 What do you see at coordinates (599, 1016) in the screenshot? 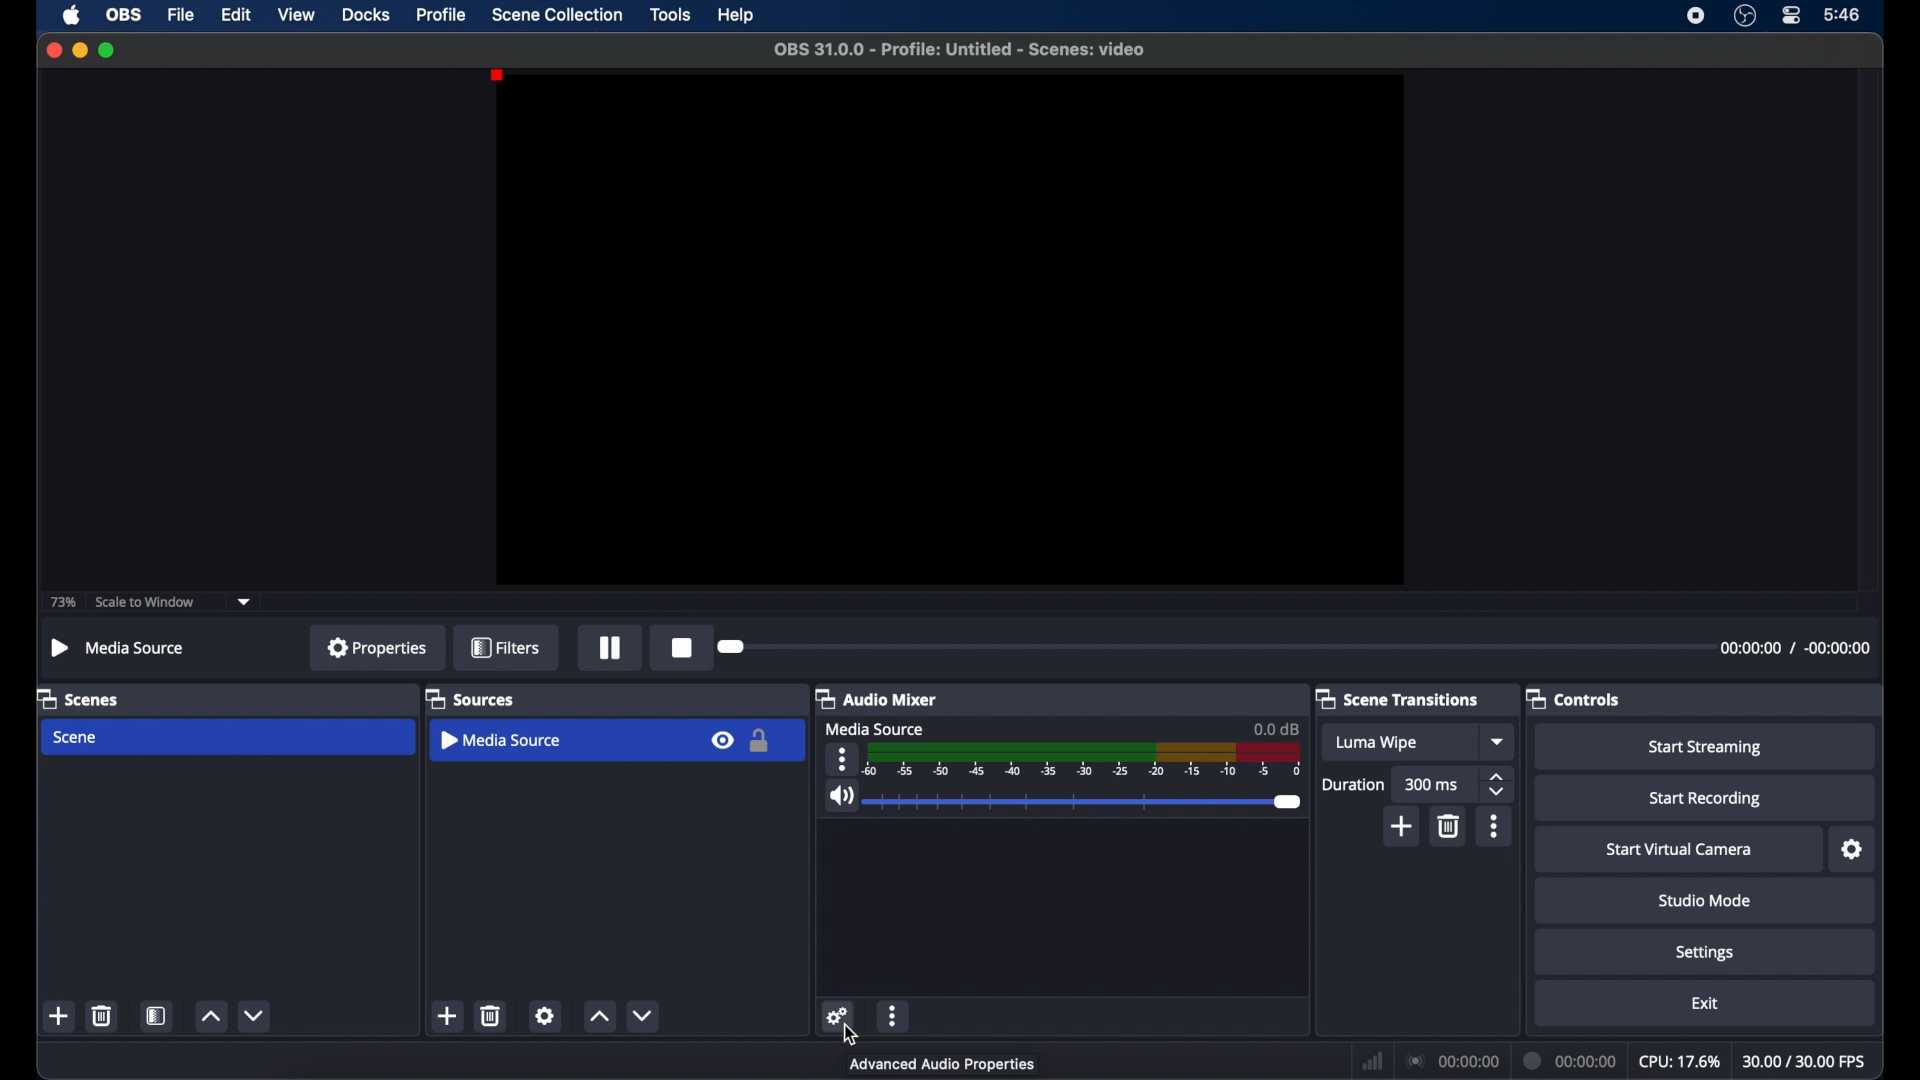
I see `increment` at bounding box center [599, 1016].